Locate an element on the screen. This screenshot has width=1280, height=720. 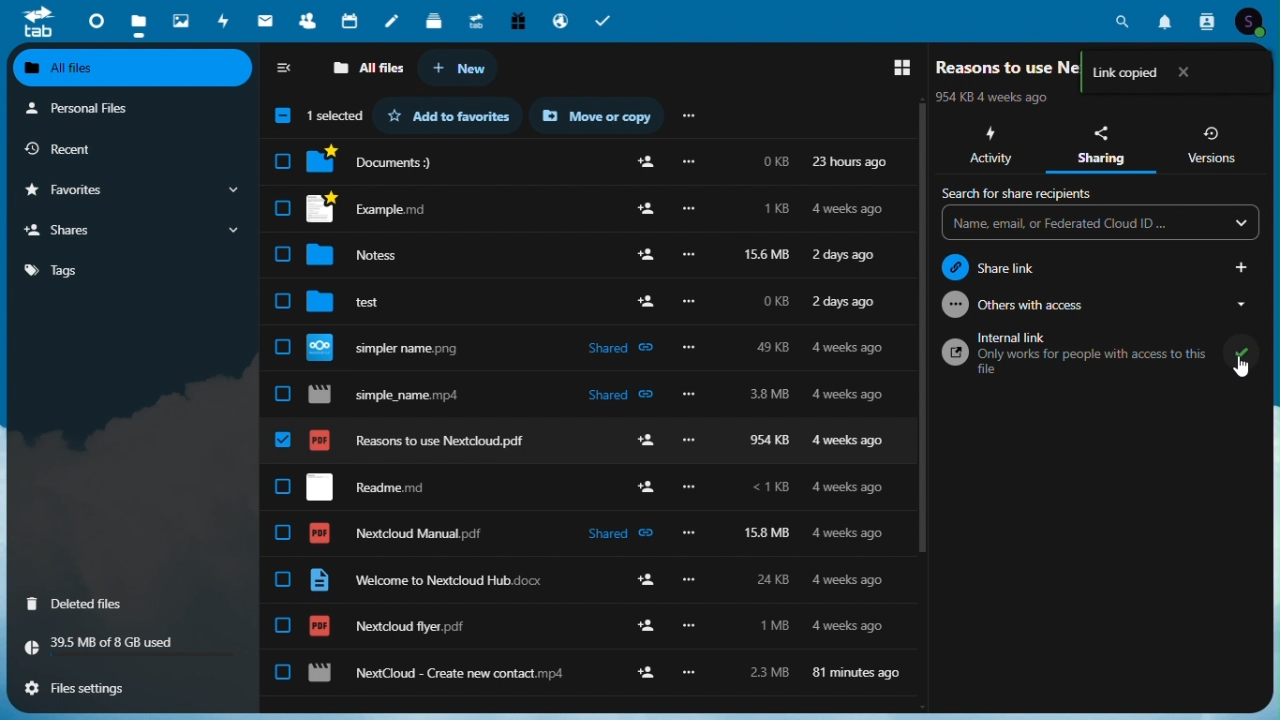
all files is located at coordinates (134, 68).